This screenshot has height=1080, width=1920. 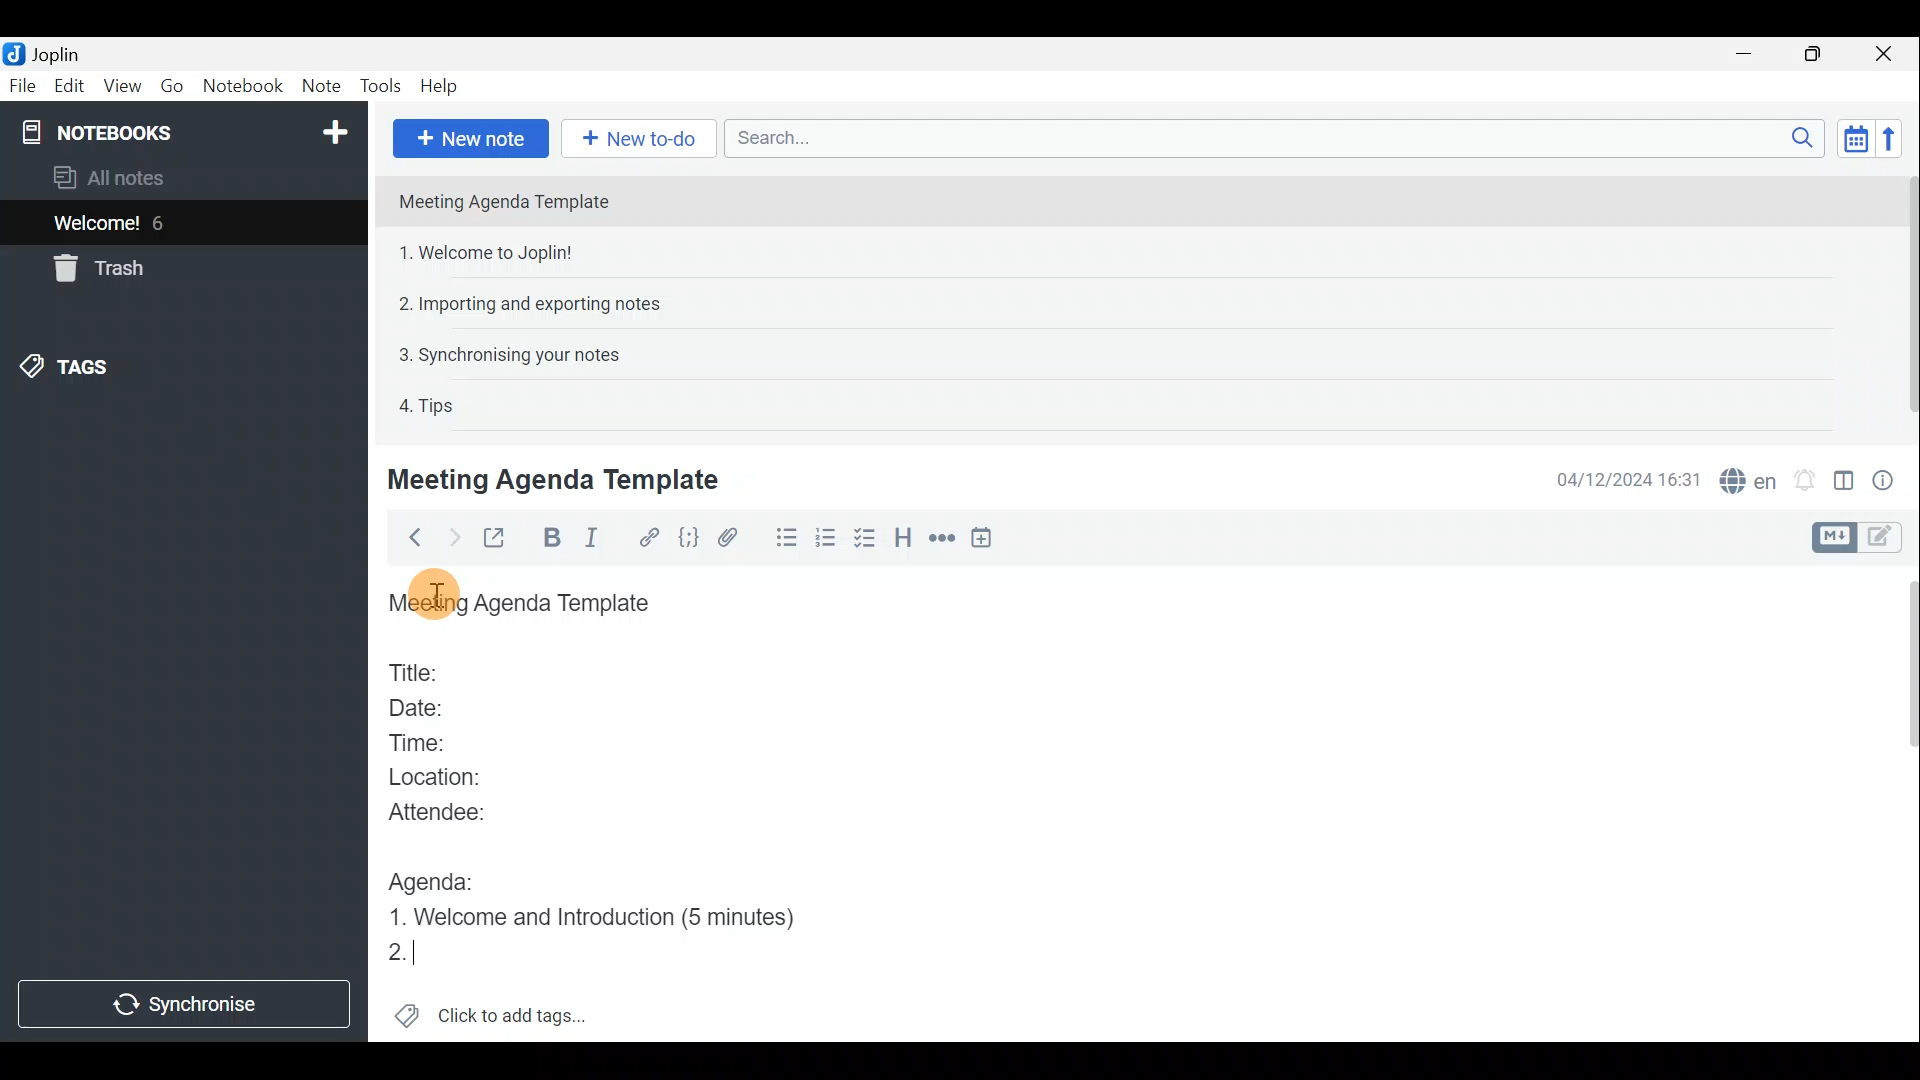 What do you see at coordinates (1886, 139) in the screenshot?
I see `Reverse sort order` at bounding box center [1886, 139].